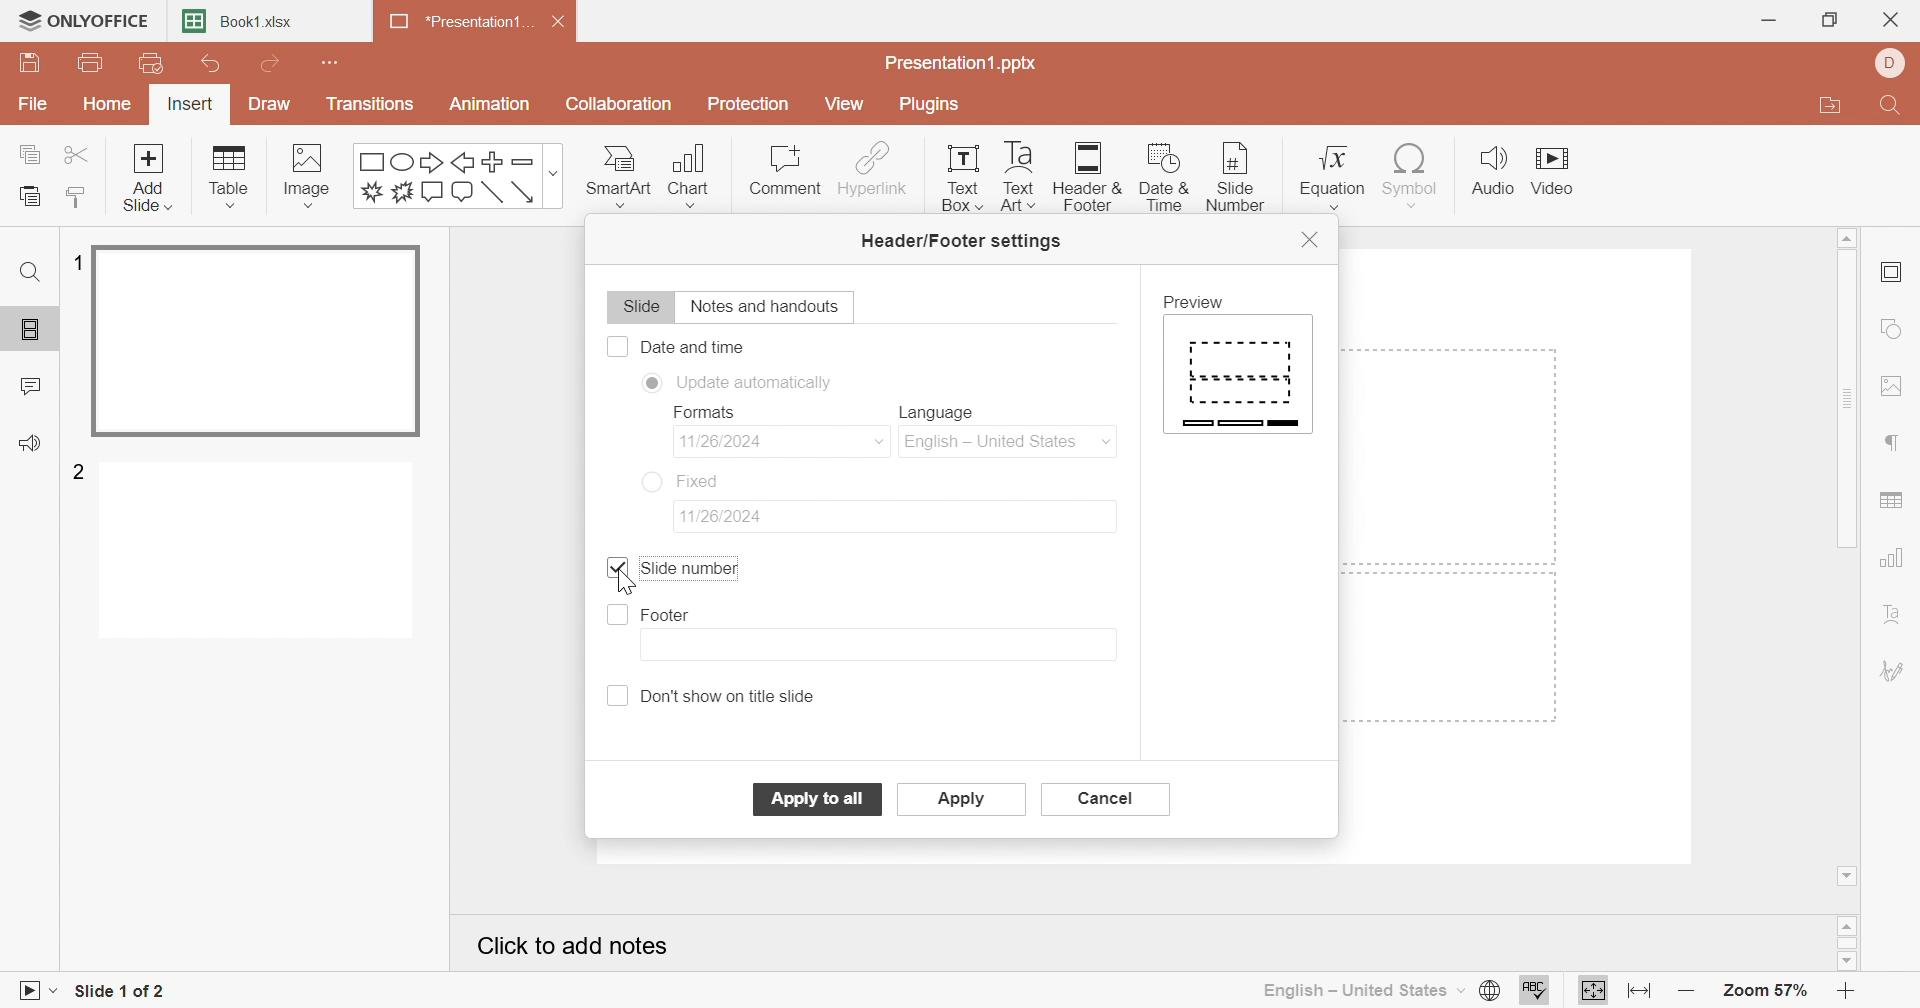  What do you see at coordinates (1107, 799) in the screenshot?
I see `Cancel` at bounding box center [1107, 799].